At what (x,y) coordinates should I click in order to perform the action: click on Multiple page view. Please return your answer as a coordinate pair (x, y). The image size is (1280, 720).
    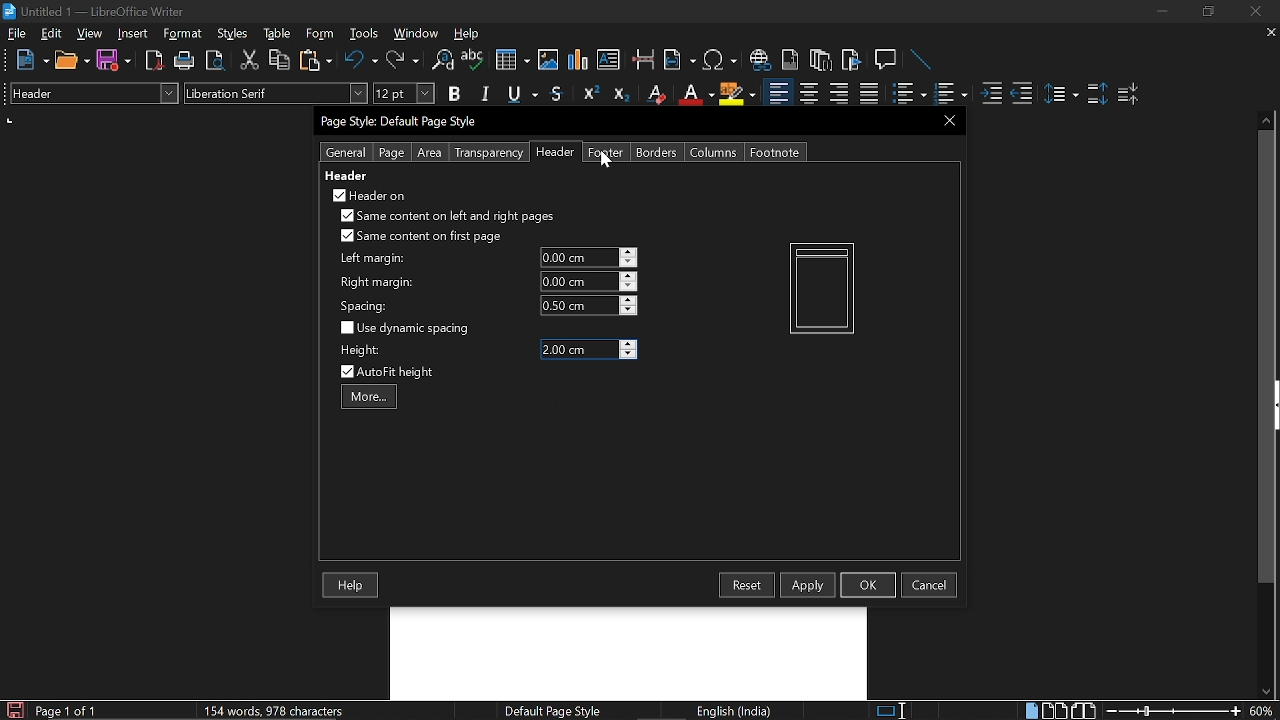
    Looking at the image, I should click on (1054, 711).